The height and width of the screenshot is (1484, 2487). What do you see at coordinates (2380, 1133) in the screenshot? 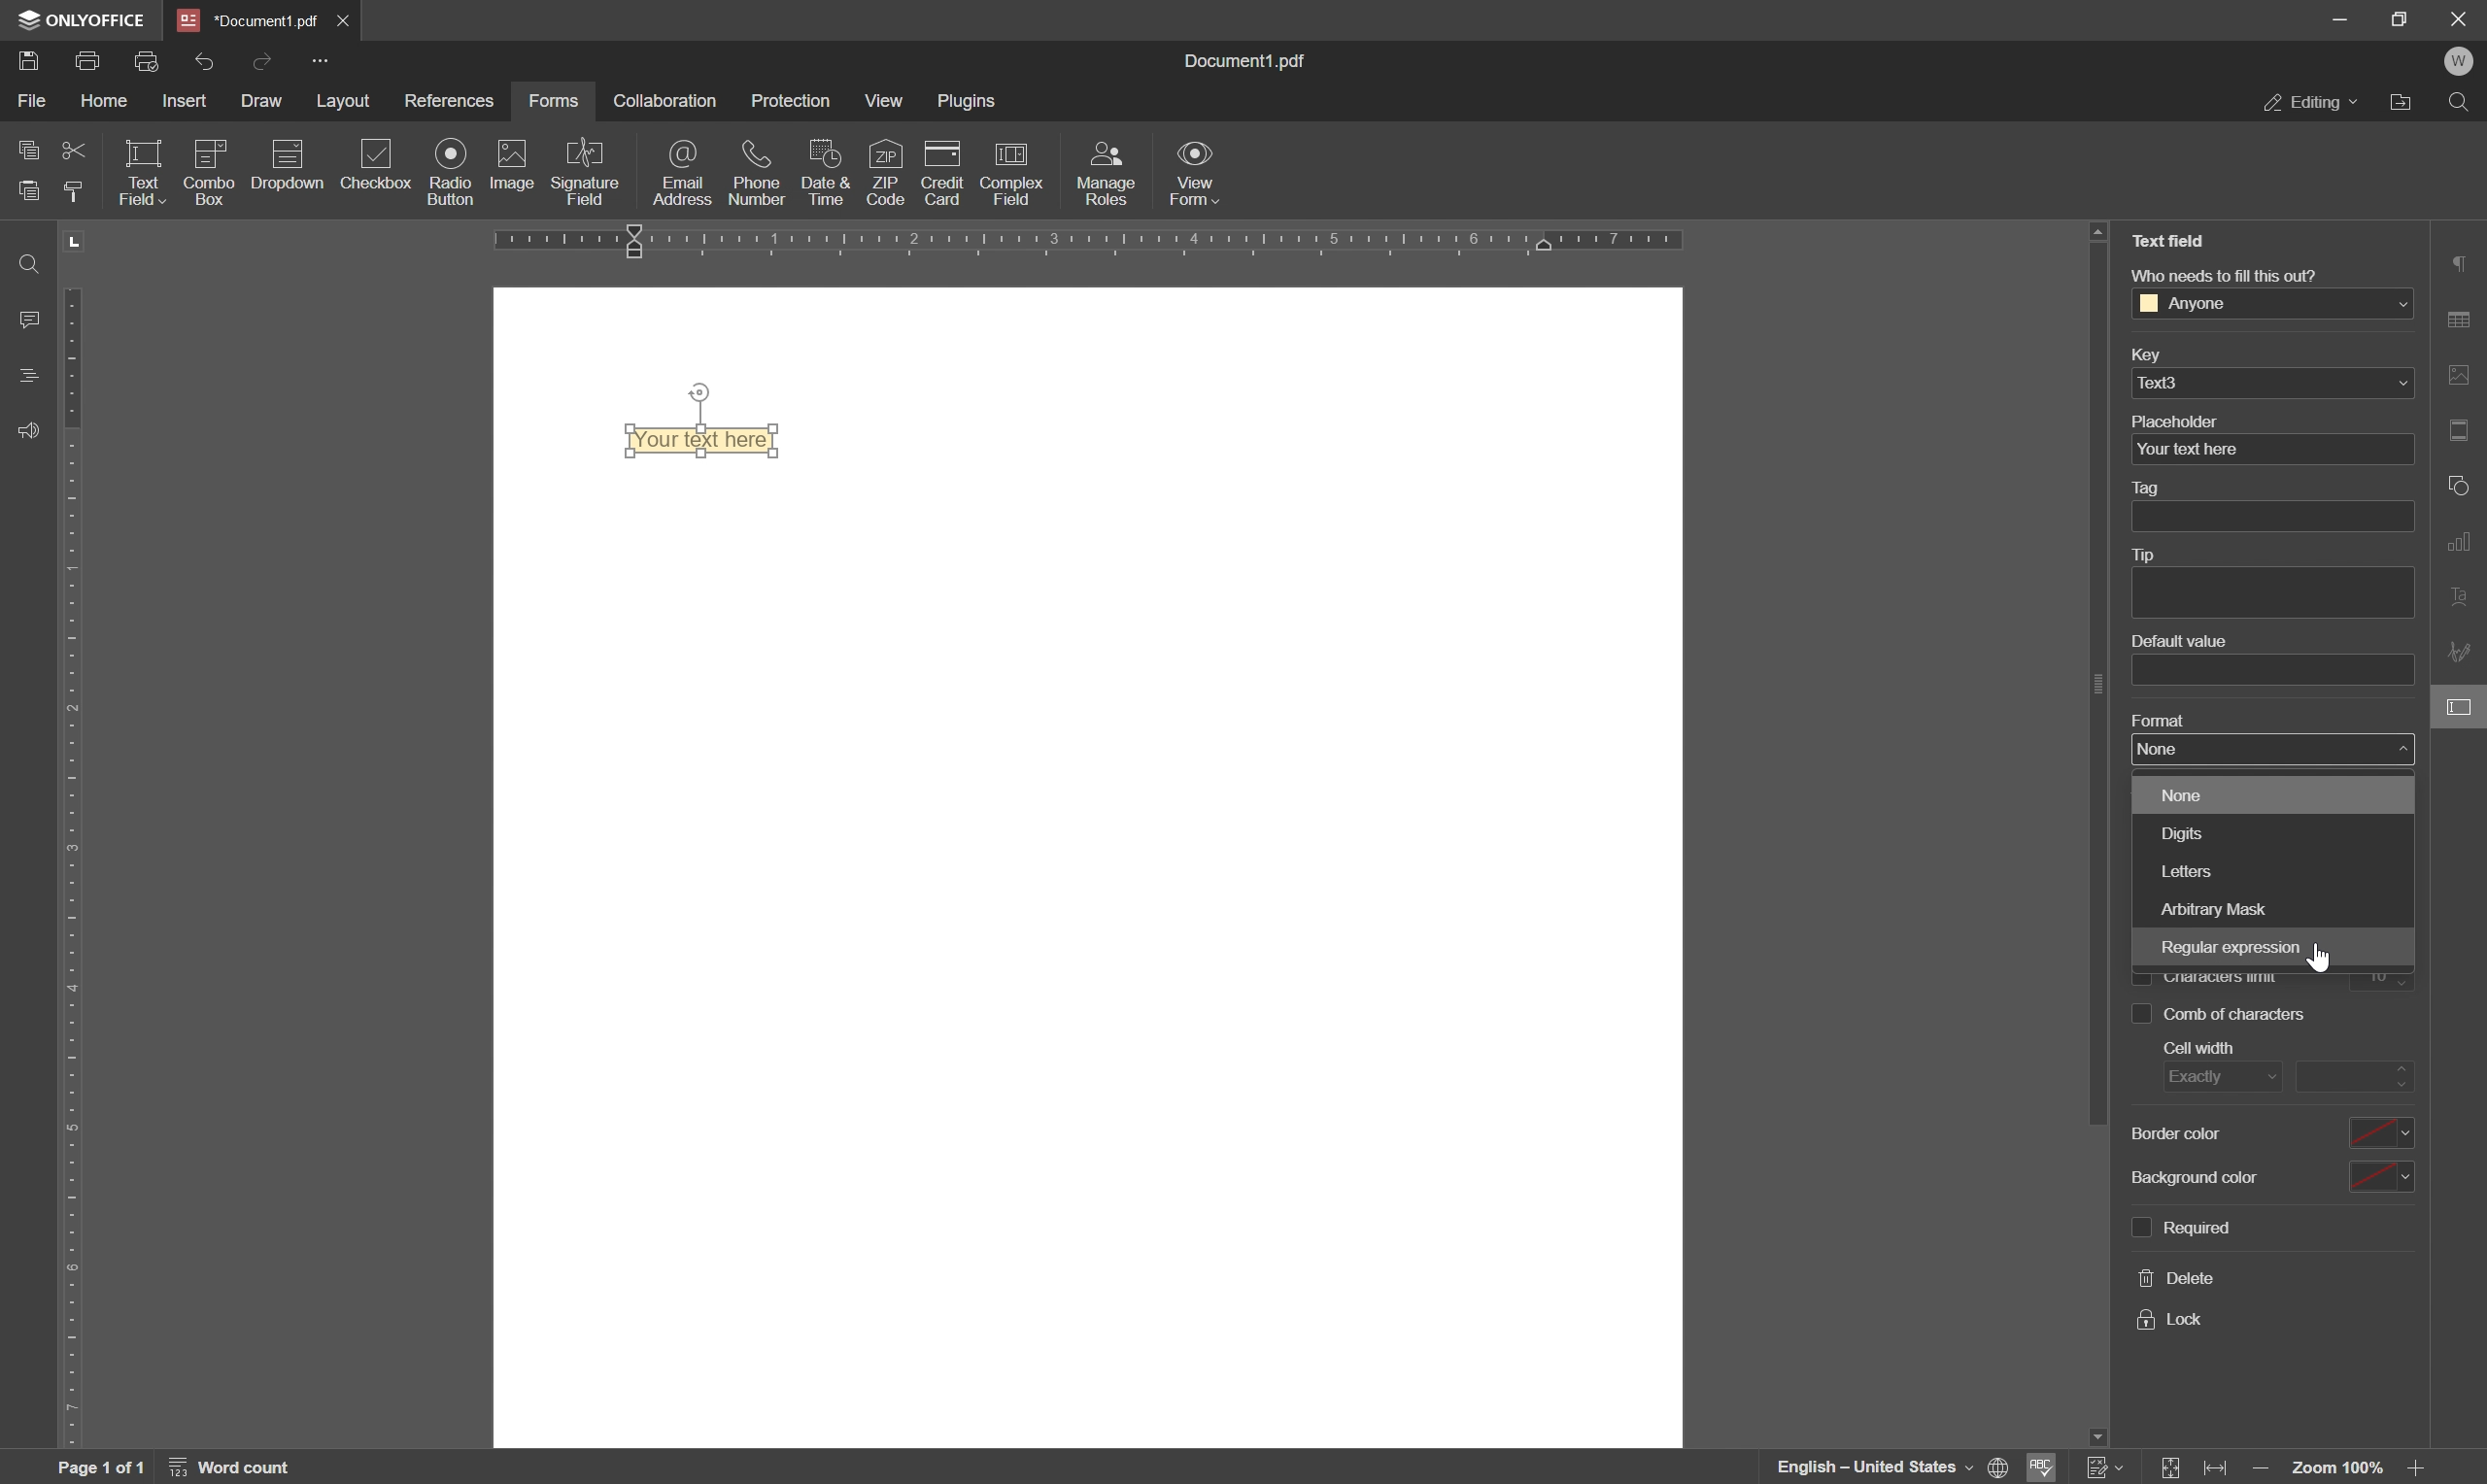
I see `select border color` at bounding box center [2380, 1133].